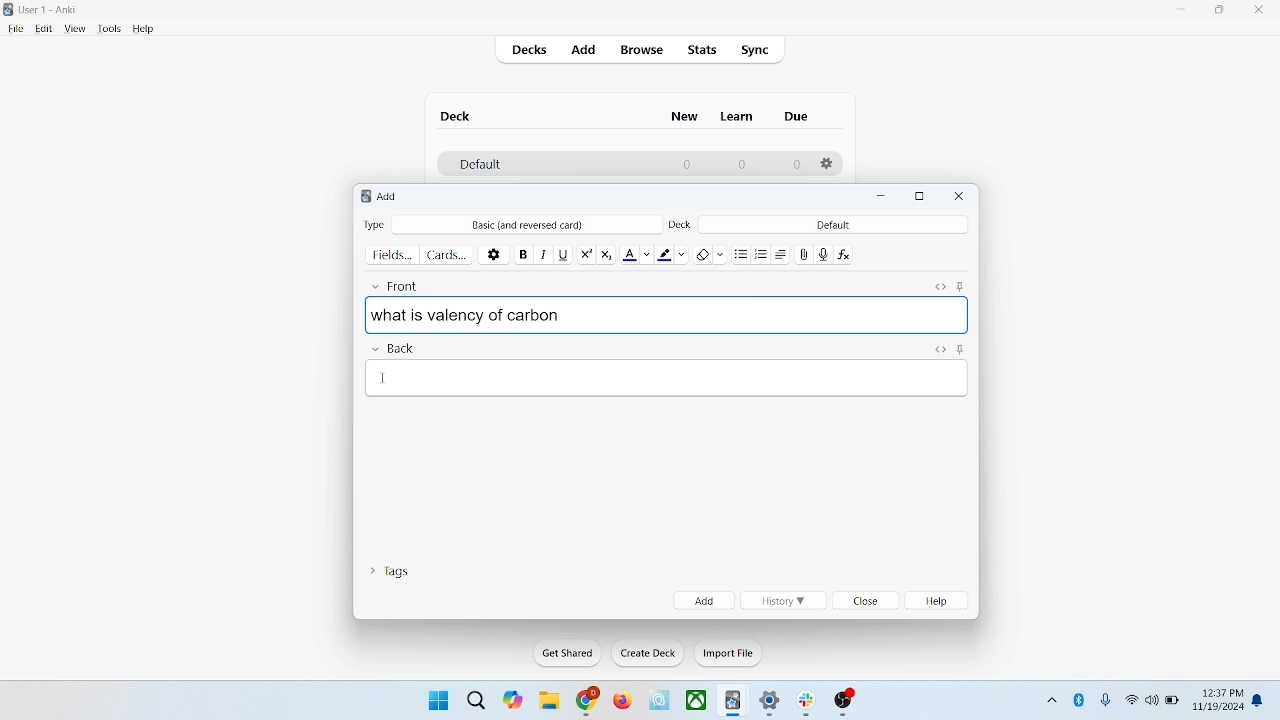 Image resolution: width=1280 pixels, height=720 pixels. Describe the element at coordinates (76, 29) in the screenshot. I see `view` at that location.